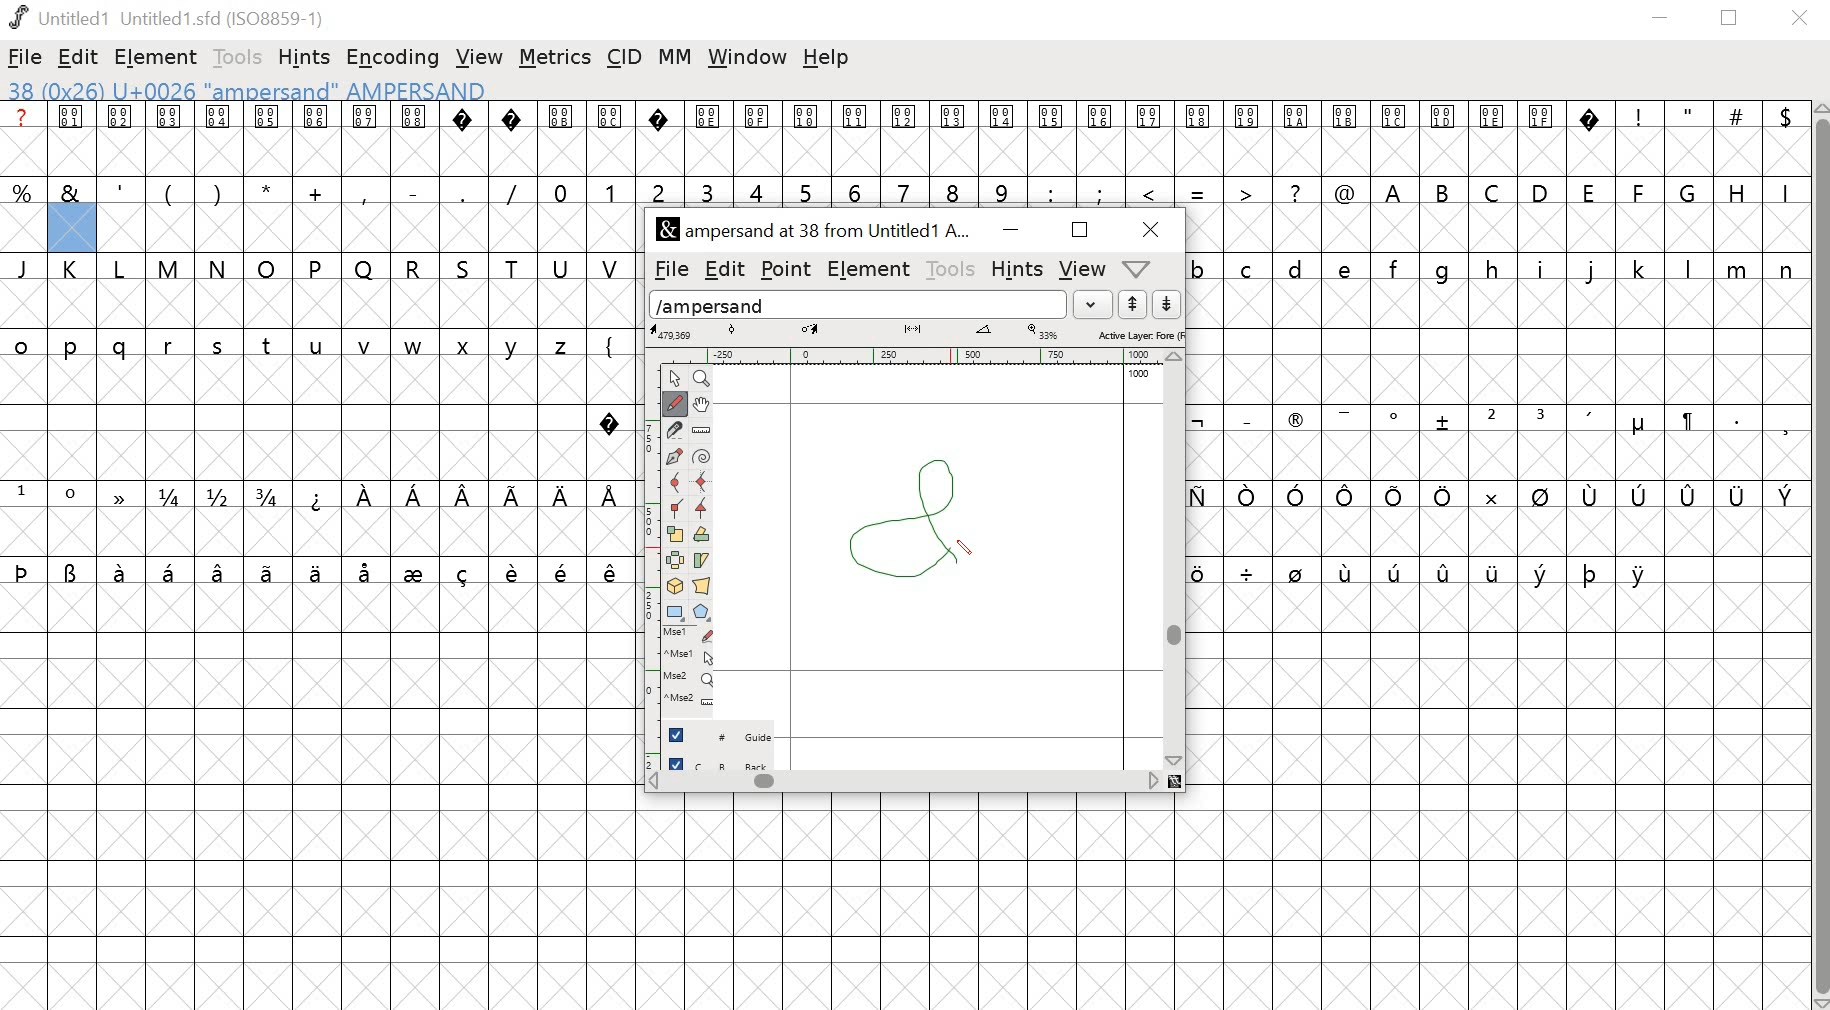 The image size is (1830, 1010). What do you see at coordinates (267, 267) in the screenshot?
I see `O` at bounding box center [267, 267].